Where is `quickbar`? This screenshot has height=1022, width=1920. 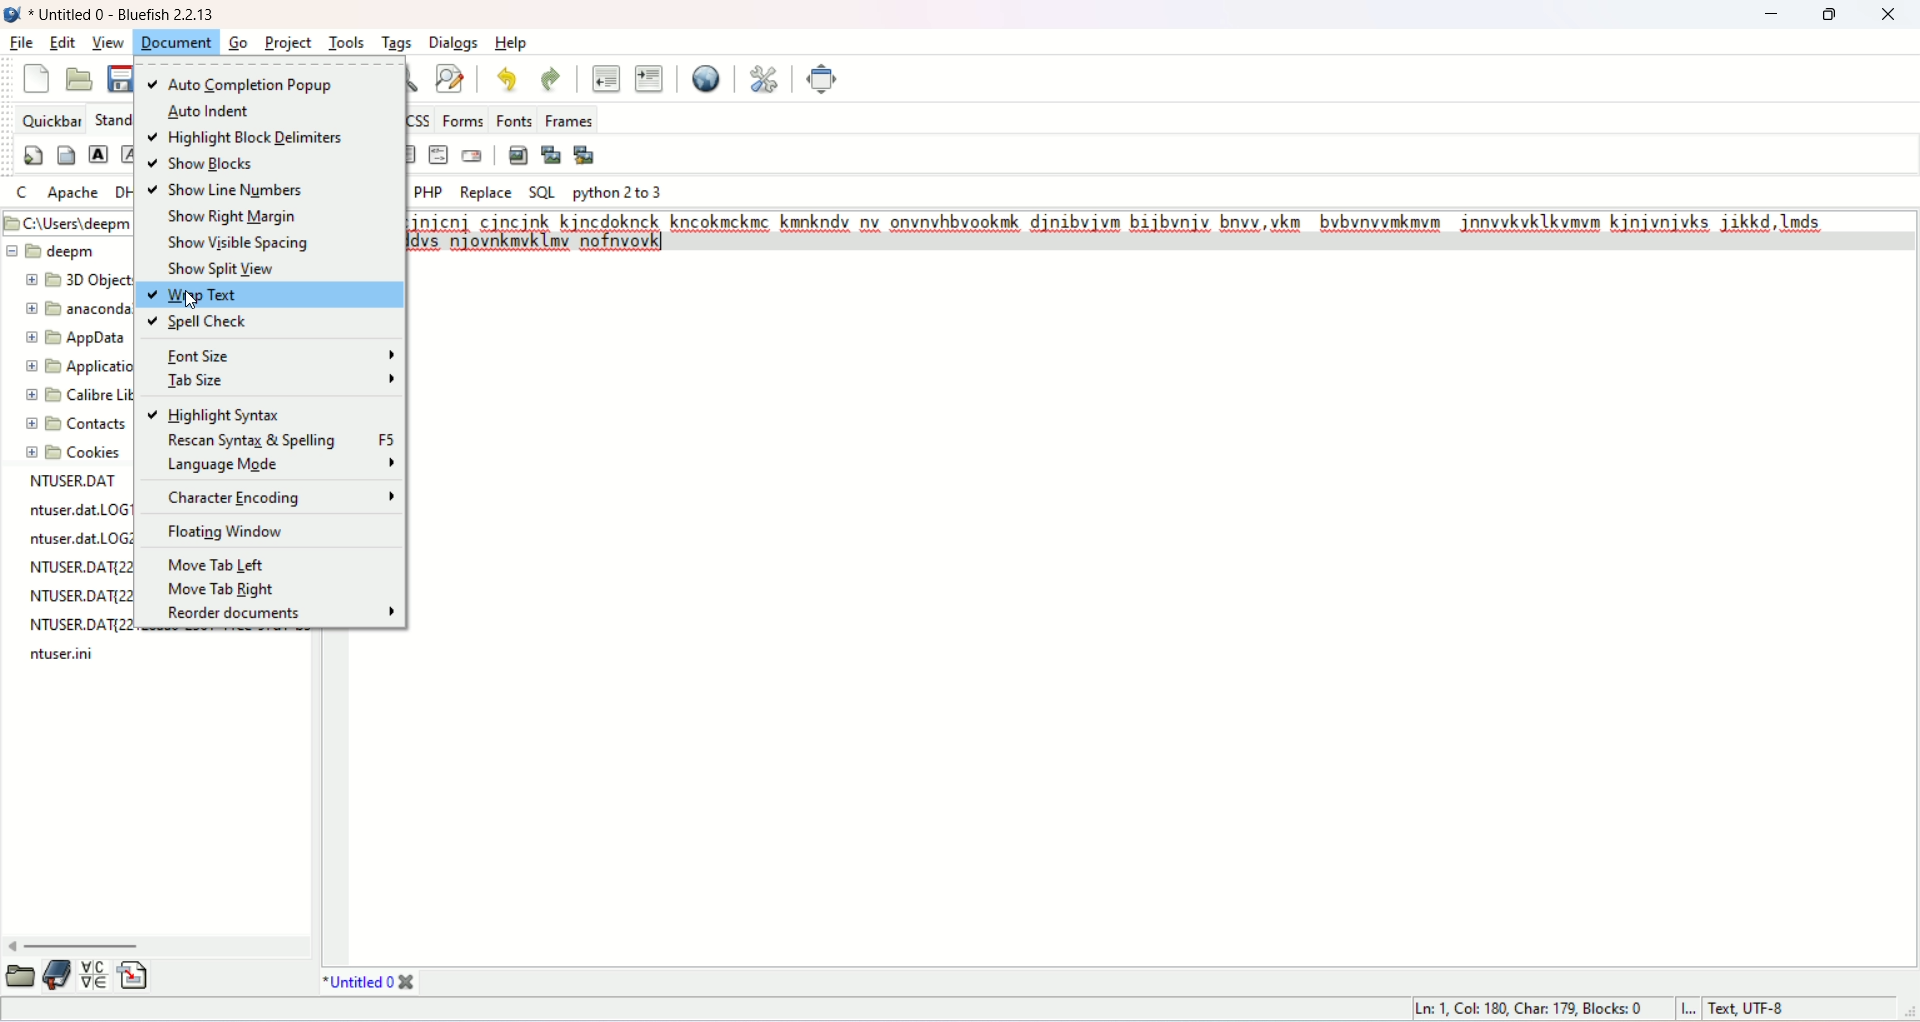
quickbar is located at coordinates (47, 120).